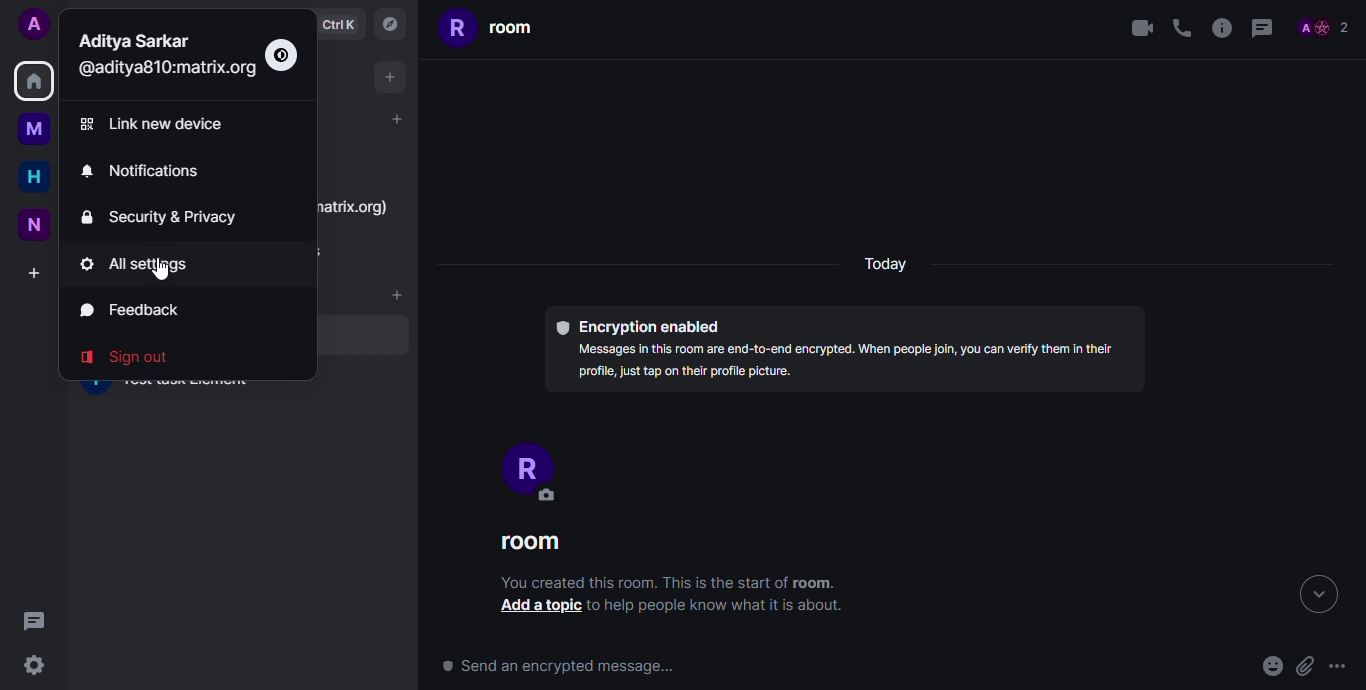 This screenshot has width=1366, height=690. What do you see at coordinates (530, 543) in the screenshot?
I see `room` at bounding box center [530, 543].